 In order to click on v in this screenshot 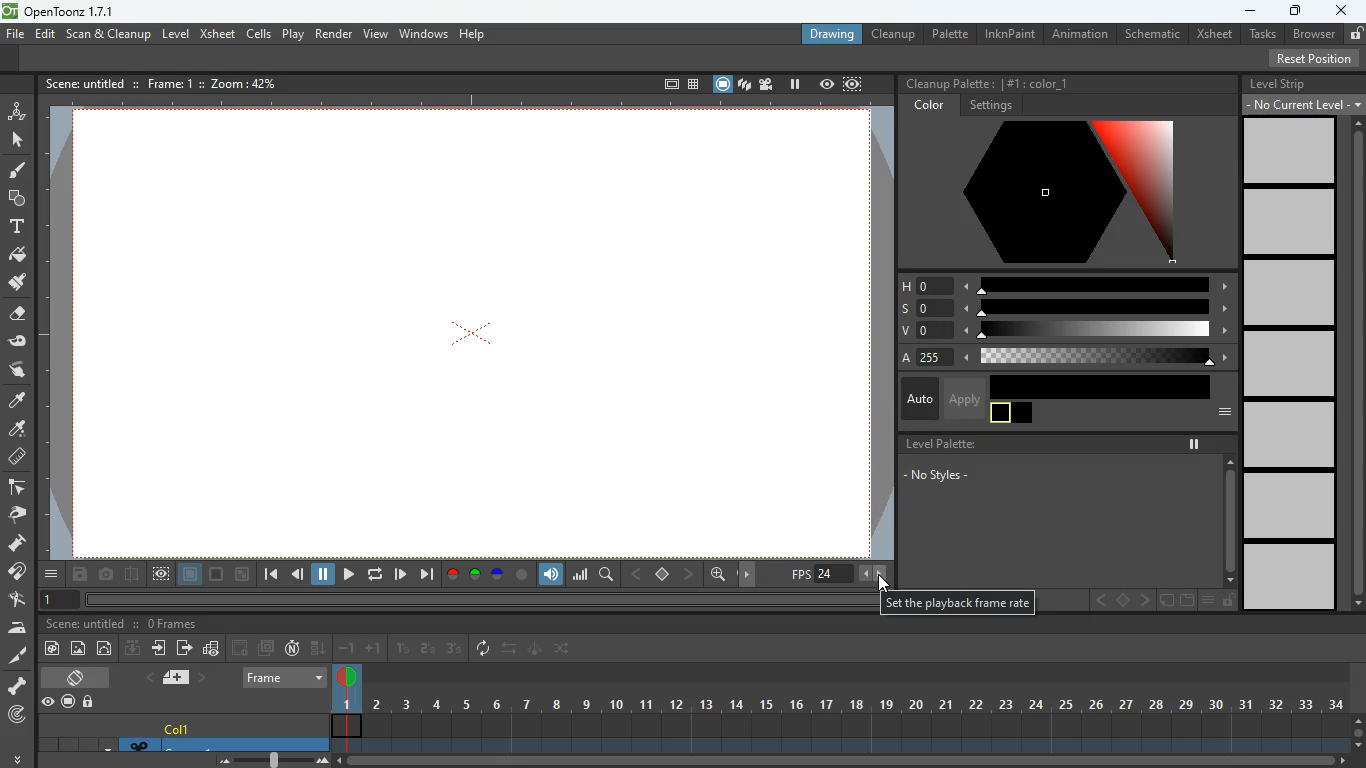, I will do `click(1065, 331)`.